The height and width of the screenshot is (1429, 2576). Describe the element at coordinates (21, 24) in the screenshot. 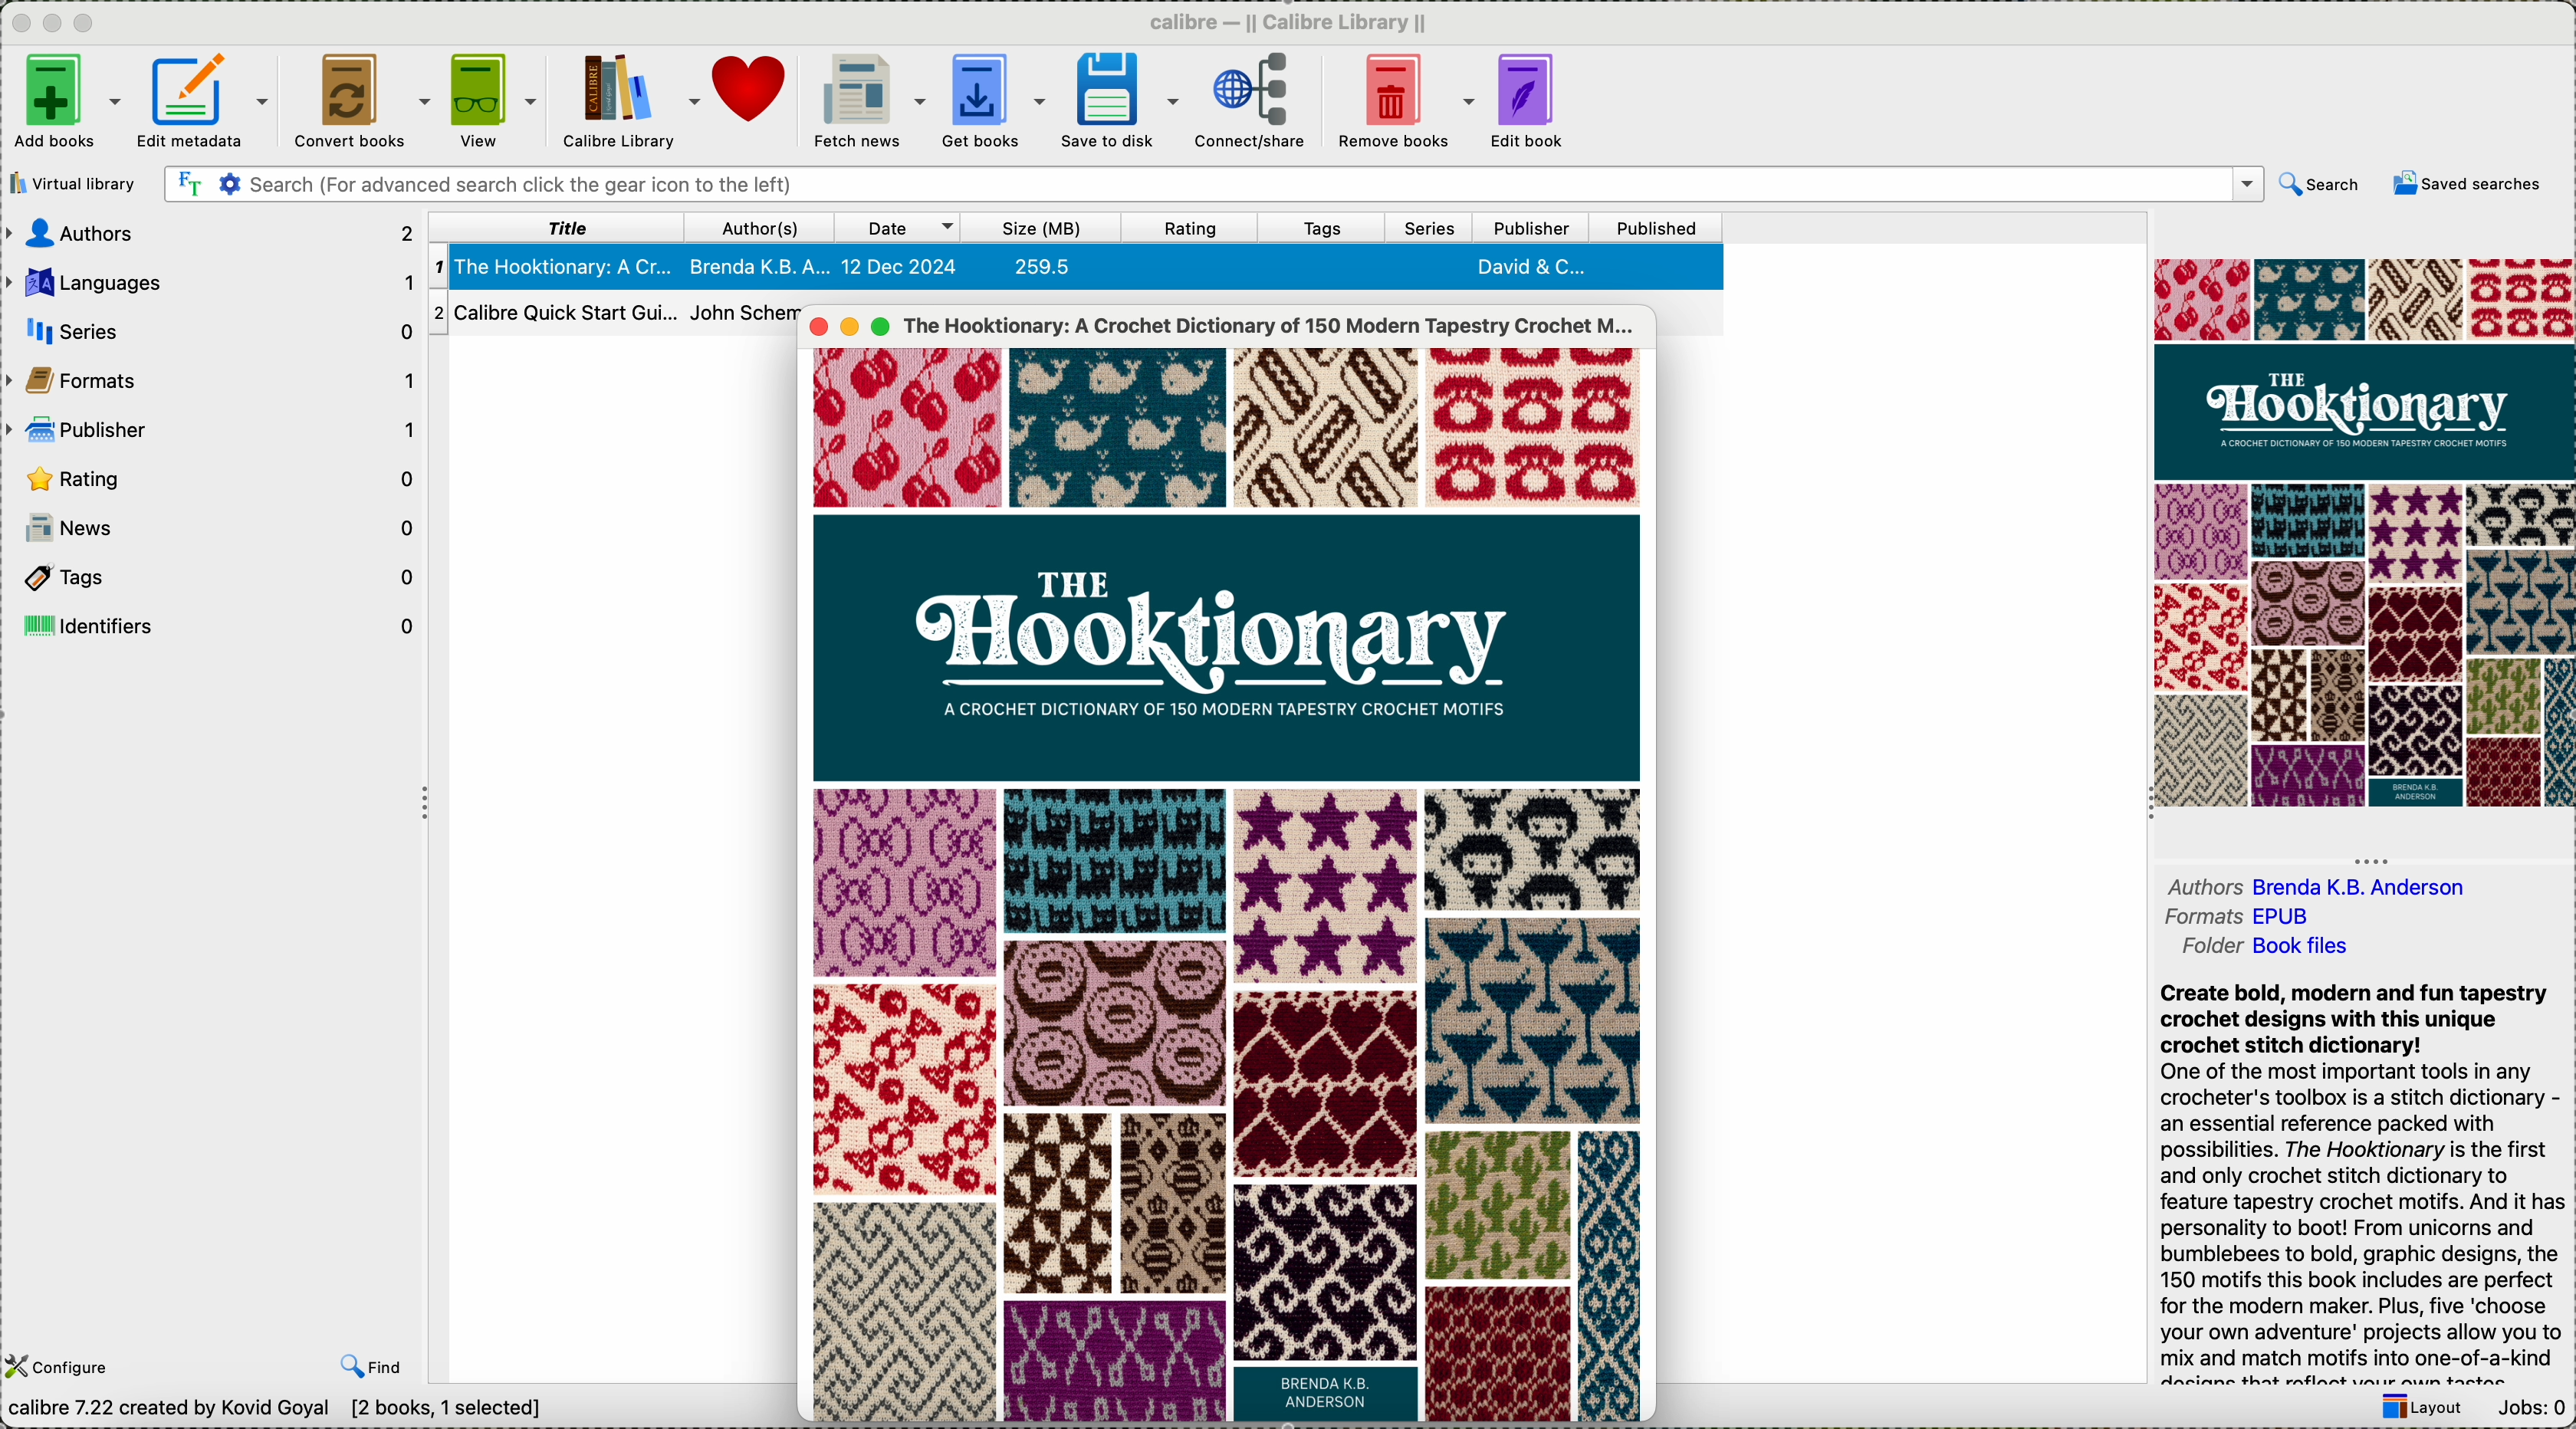

I see `close program` at that location.